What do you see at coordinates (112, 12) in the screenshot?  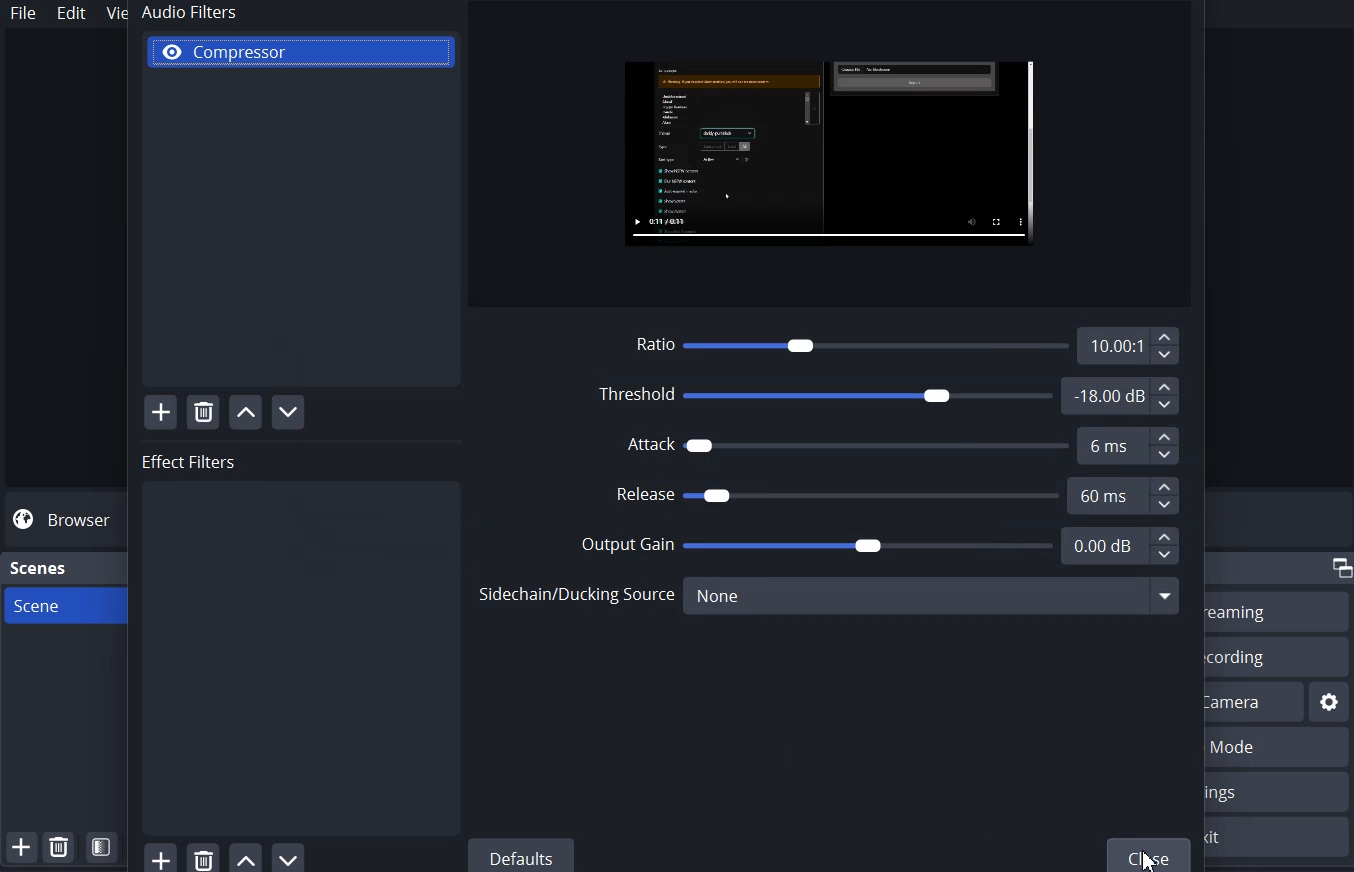 I see `View` at bounding box center [112, 12].